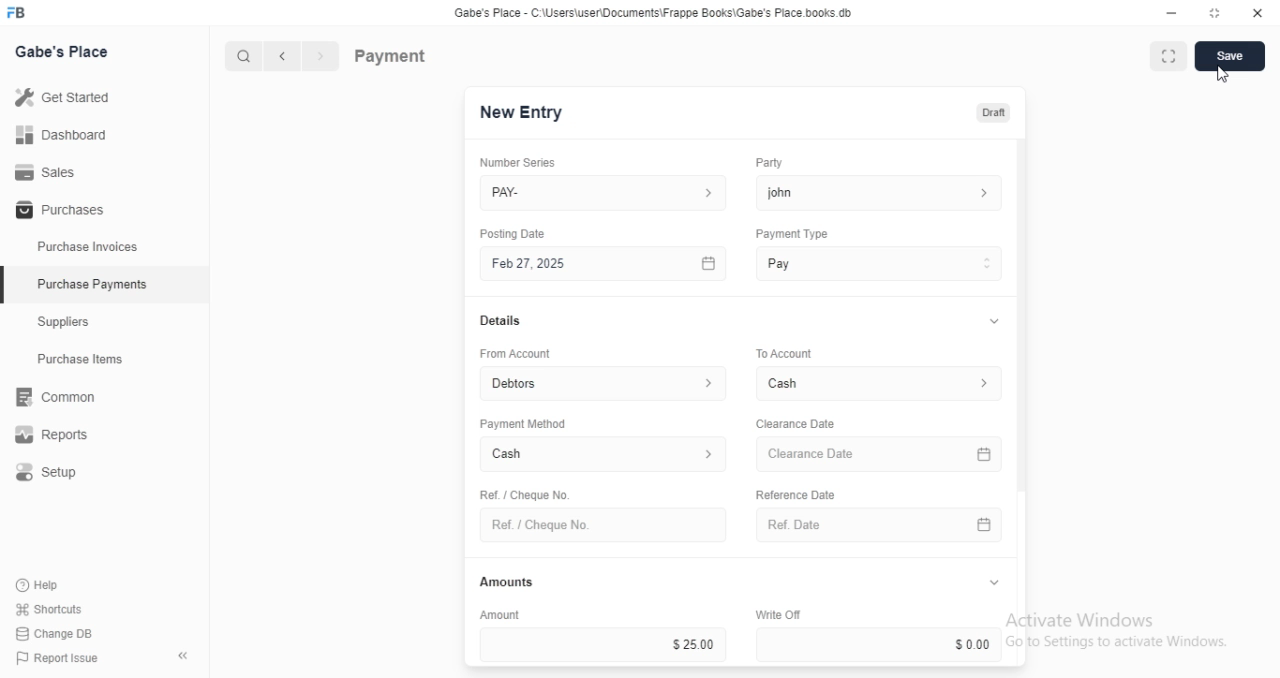 Image resolution: width=1280 pixels, height=678 pixels. Describe the element at coordinates (59, 435) in the screenshot. I see `Reports.` at that location.